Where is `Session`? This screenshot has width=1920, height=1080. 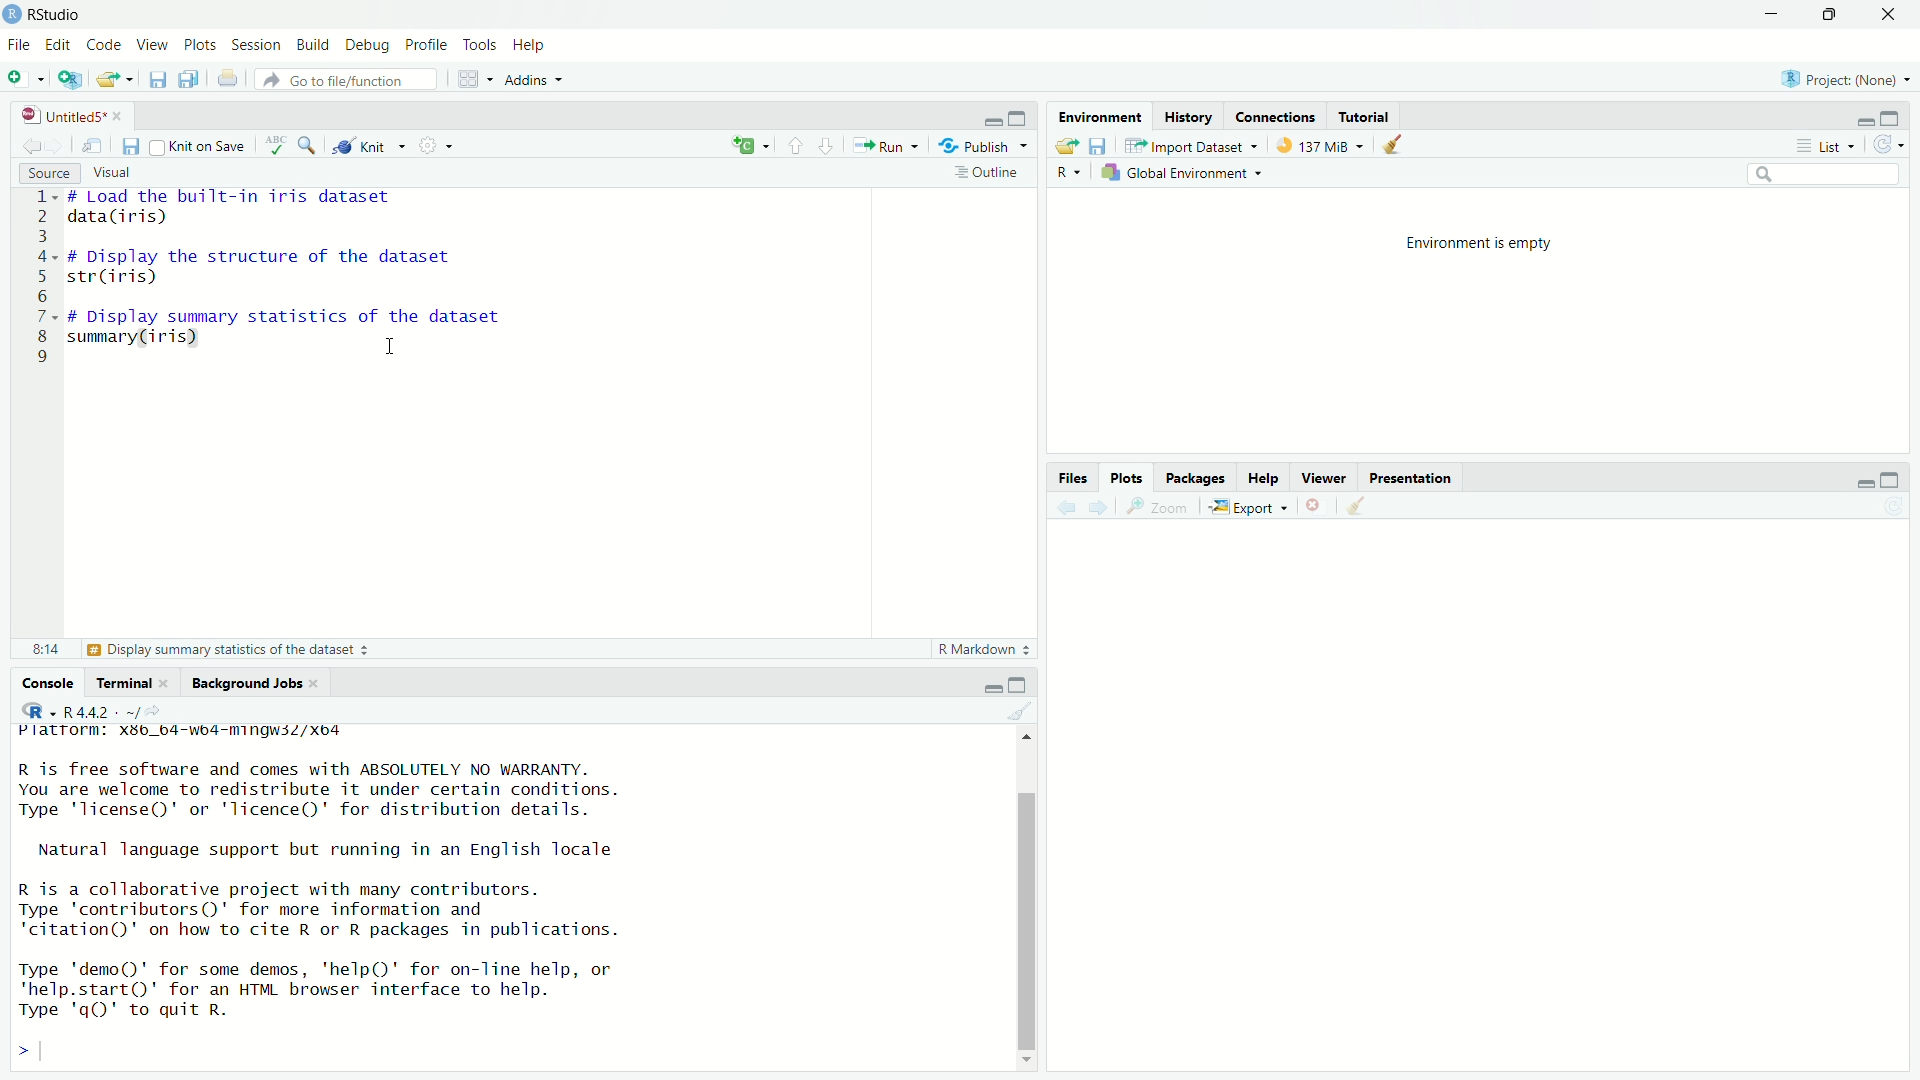
Session is located at coordinates (257, 43).